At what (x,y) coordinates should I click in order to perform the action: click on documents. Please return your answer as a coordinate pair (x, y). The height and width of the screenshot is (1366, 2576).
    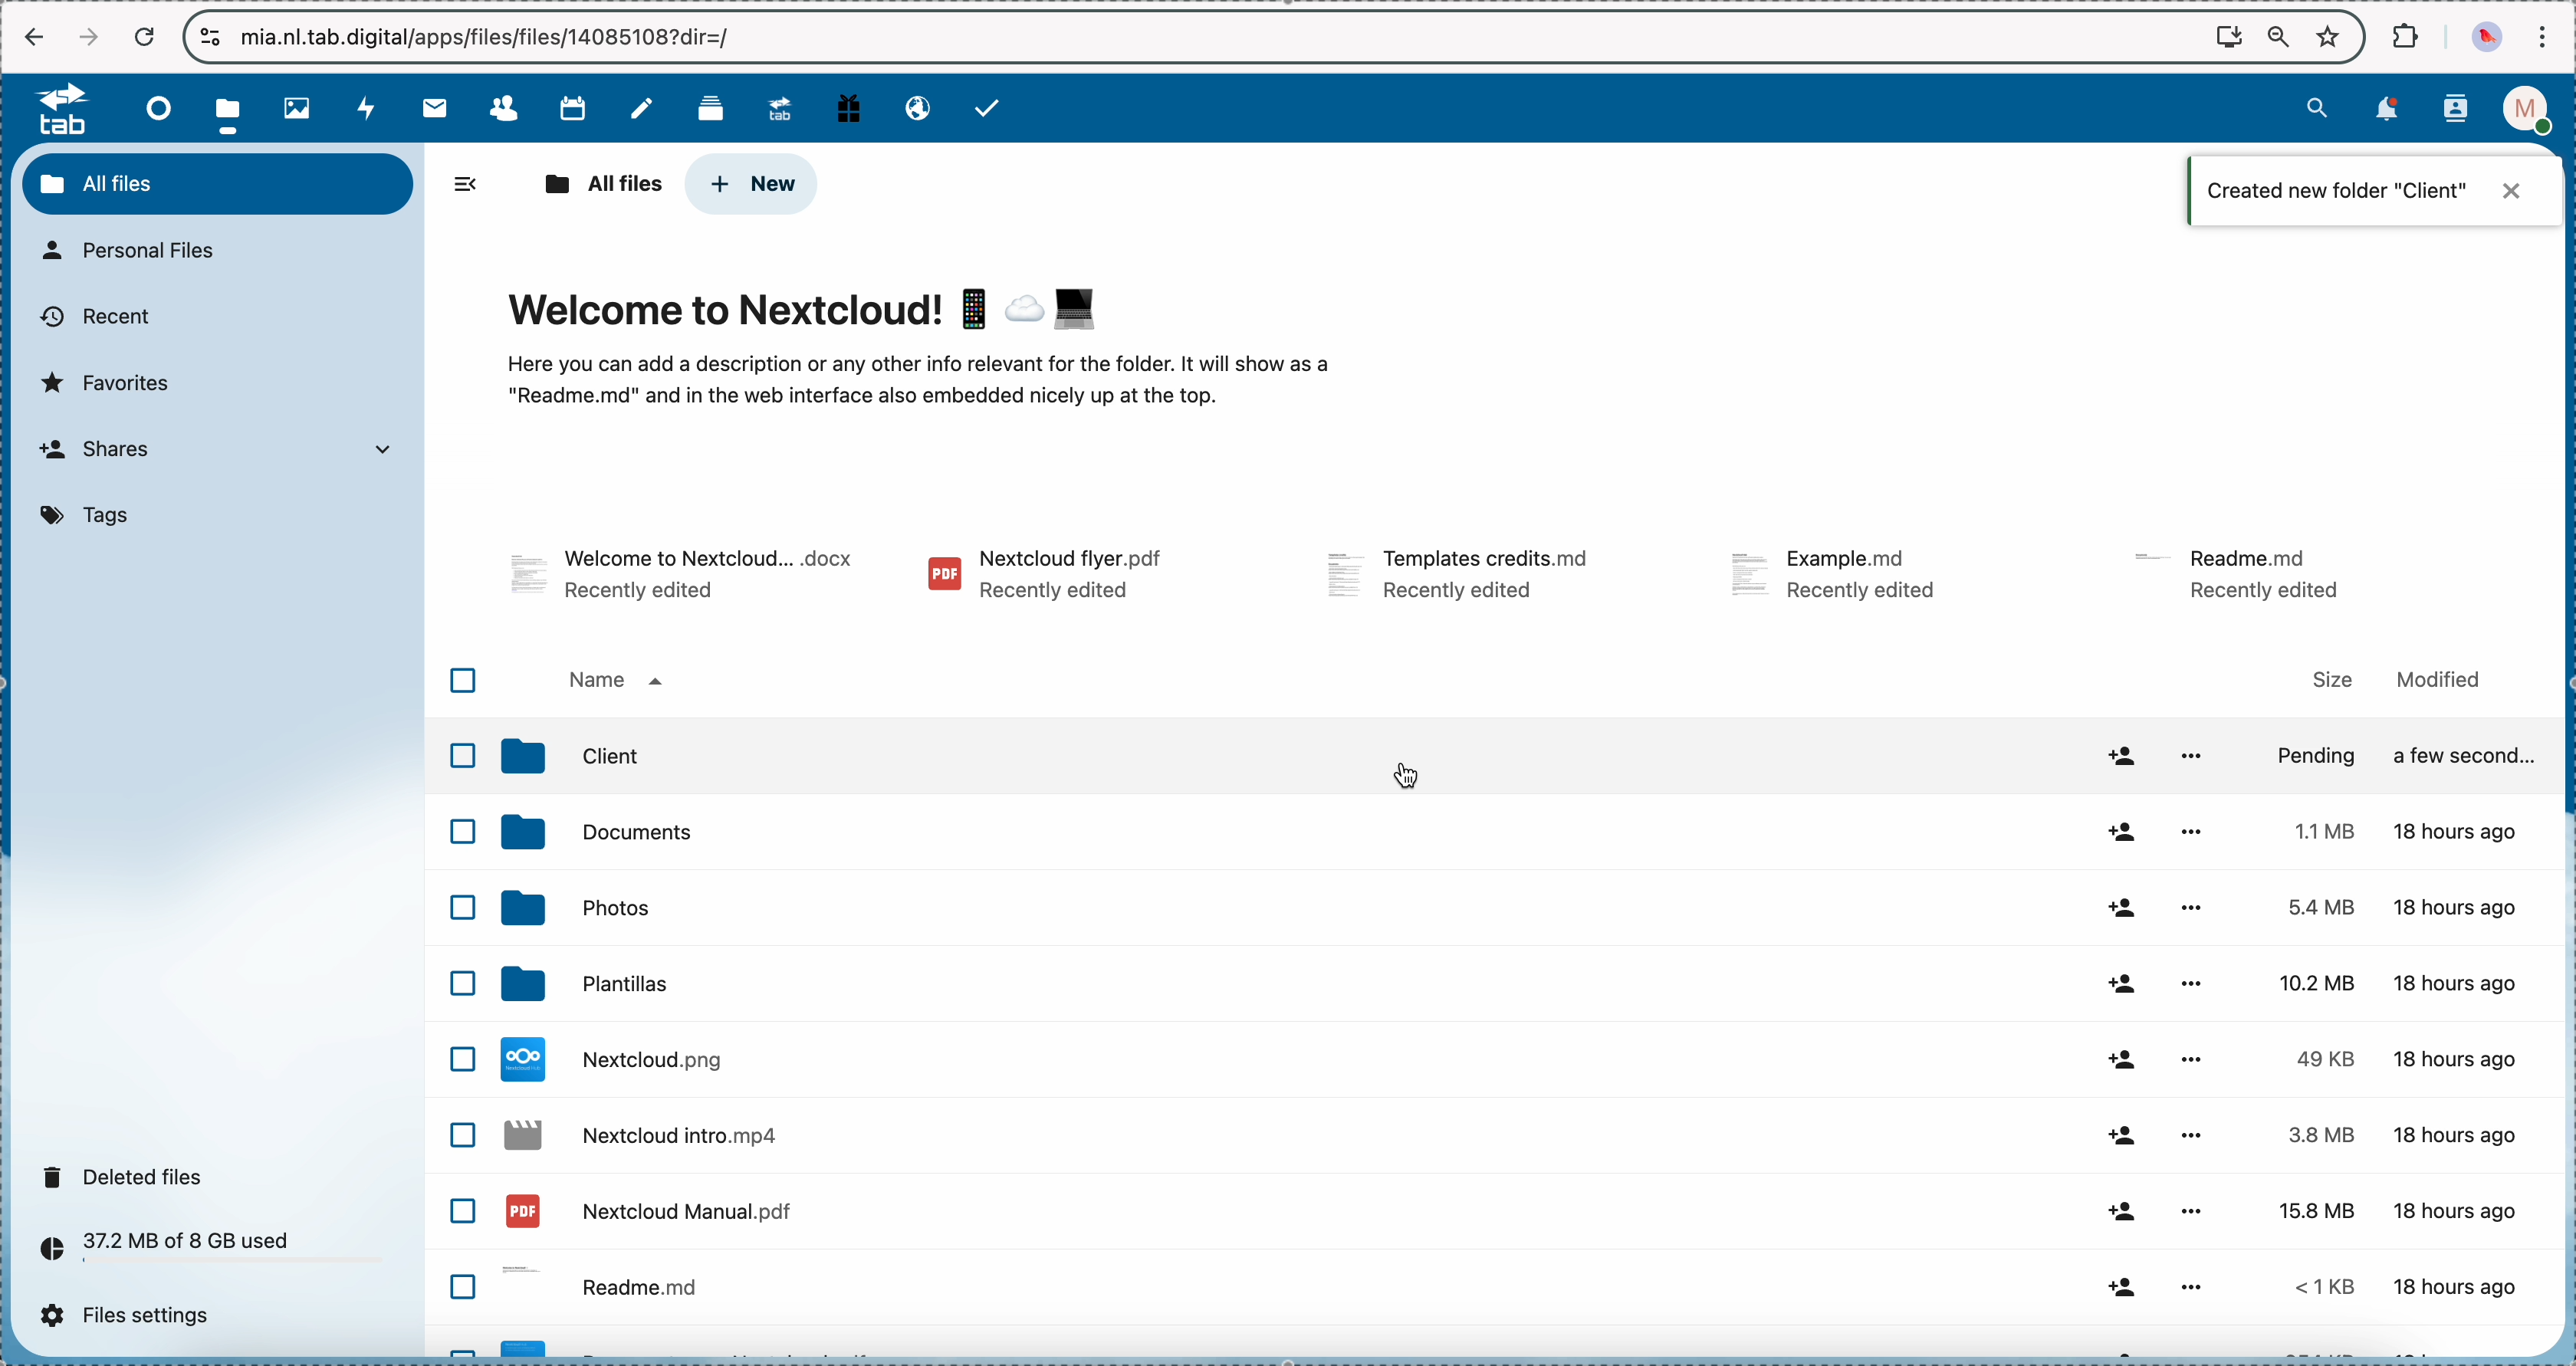
    Looking at the image, I should click on (1279, 754).